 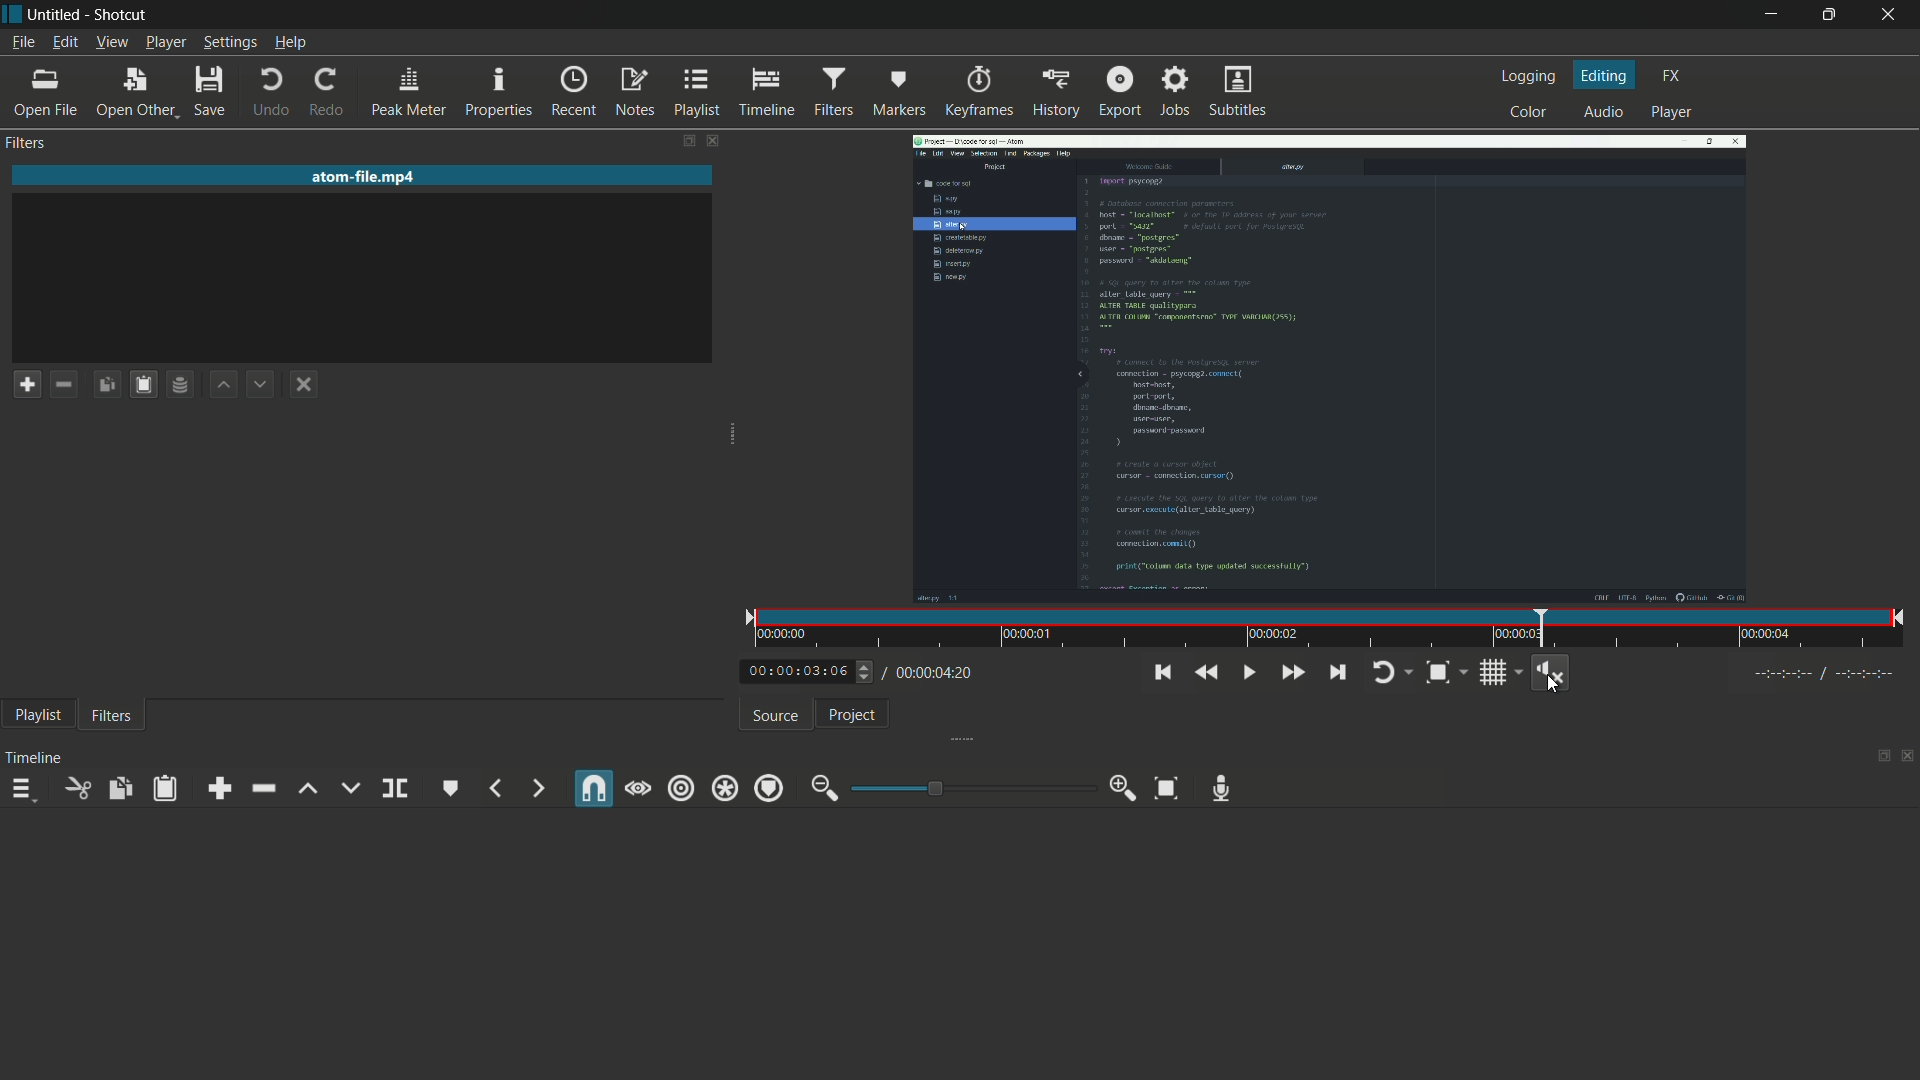 What do you see at coordinates (12, 13) in the screenshot?
I see `app icon` at bounding box center [12, 13].